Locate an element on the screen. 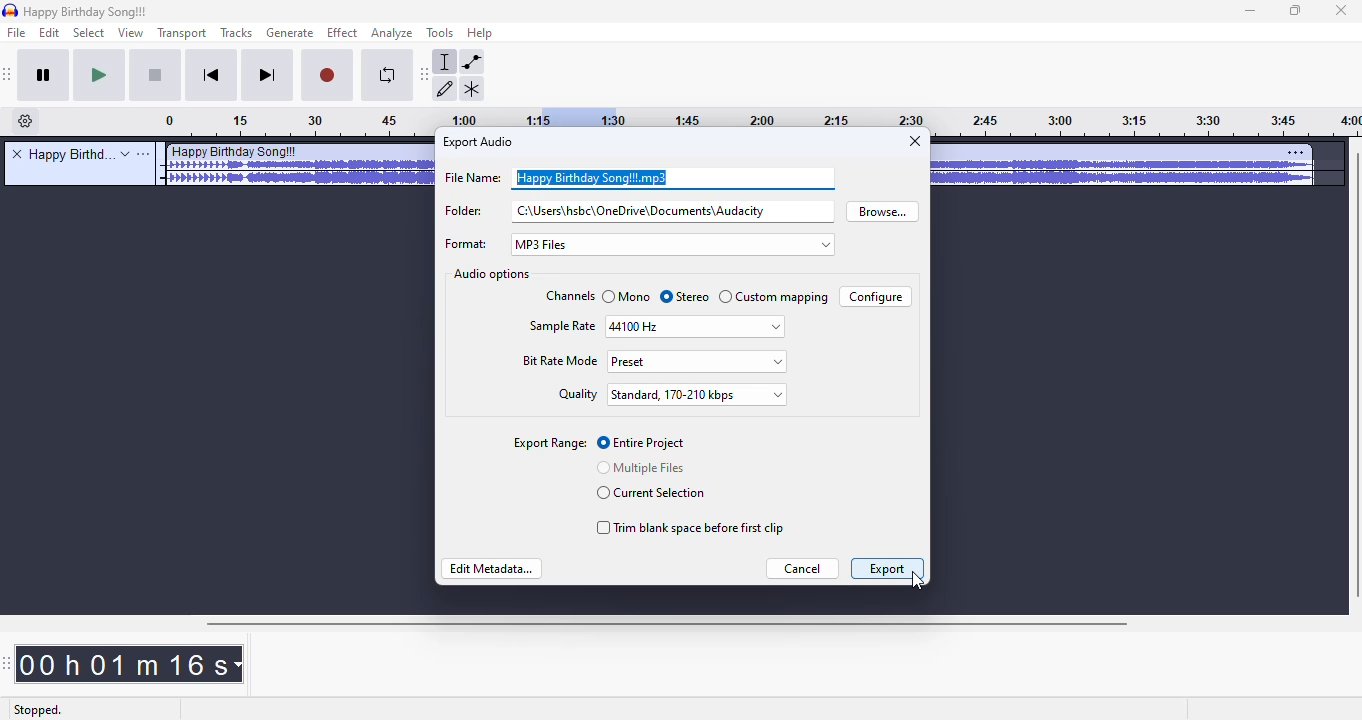  multiple files is located at coordinates (641, 467).